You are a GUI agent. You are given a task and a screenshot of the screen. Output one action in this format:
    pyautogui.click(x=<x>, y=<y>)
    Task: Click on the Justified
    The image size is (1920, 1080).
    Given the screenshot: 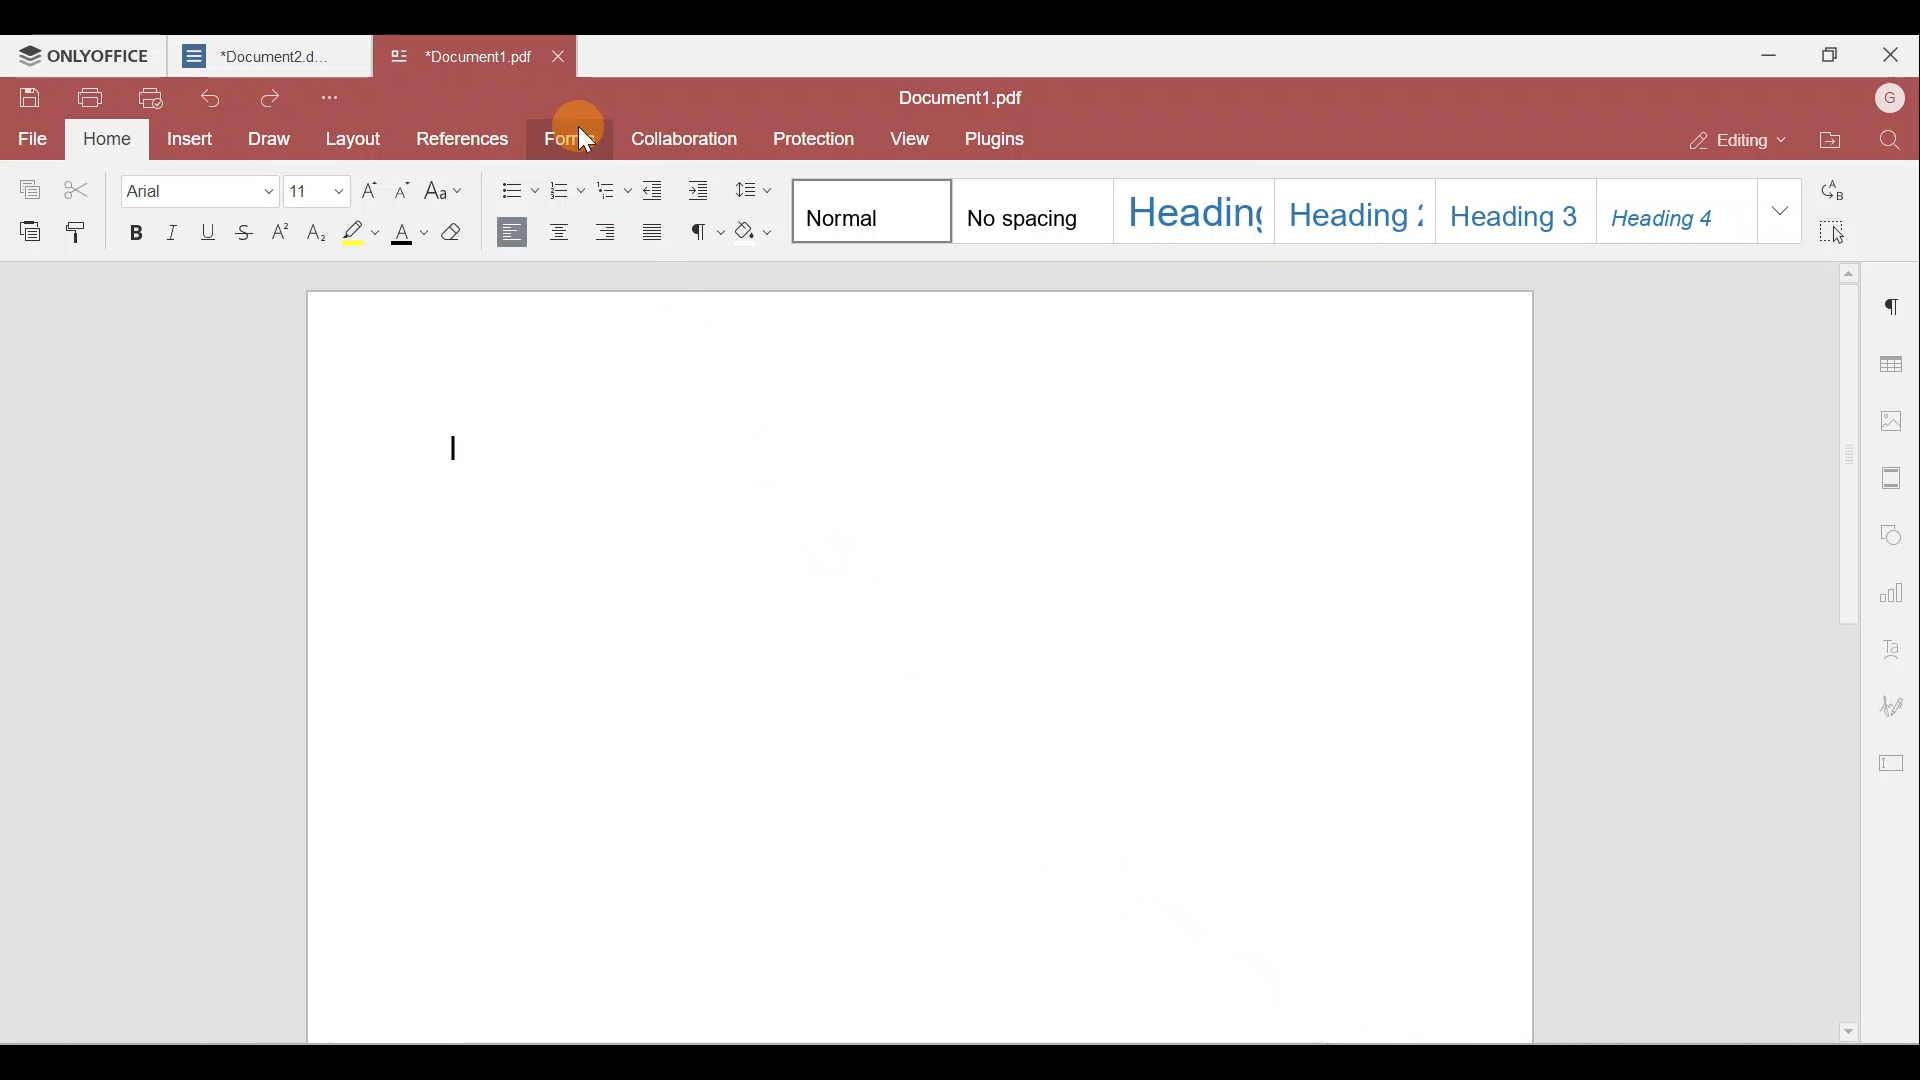 What is the action you would take?
    pyautogui.click(x=655, y=235)
    